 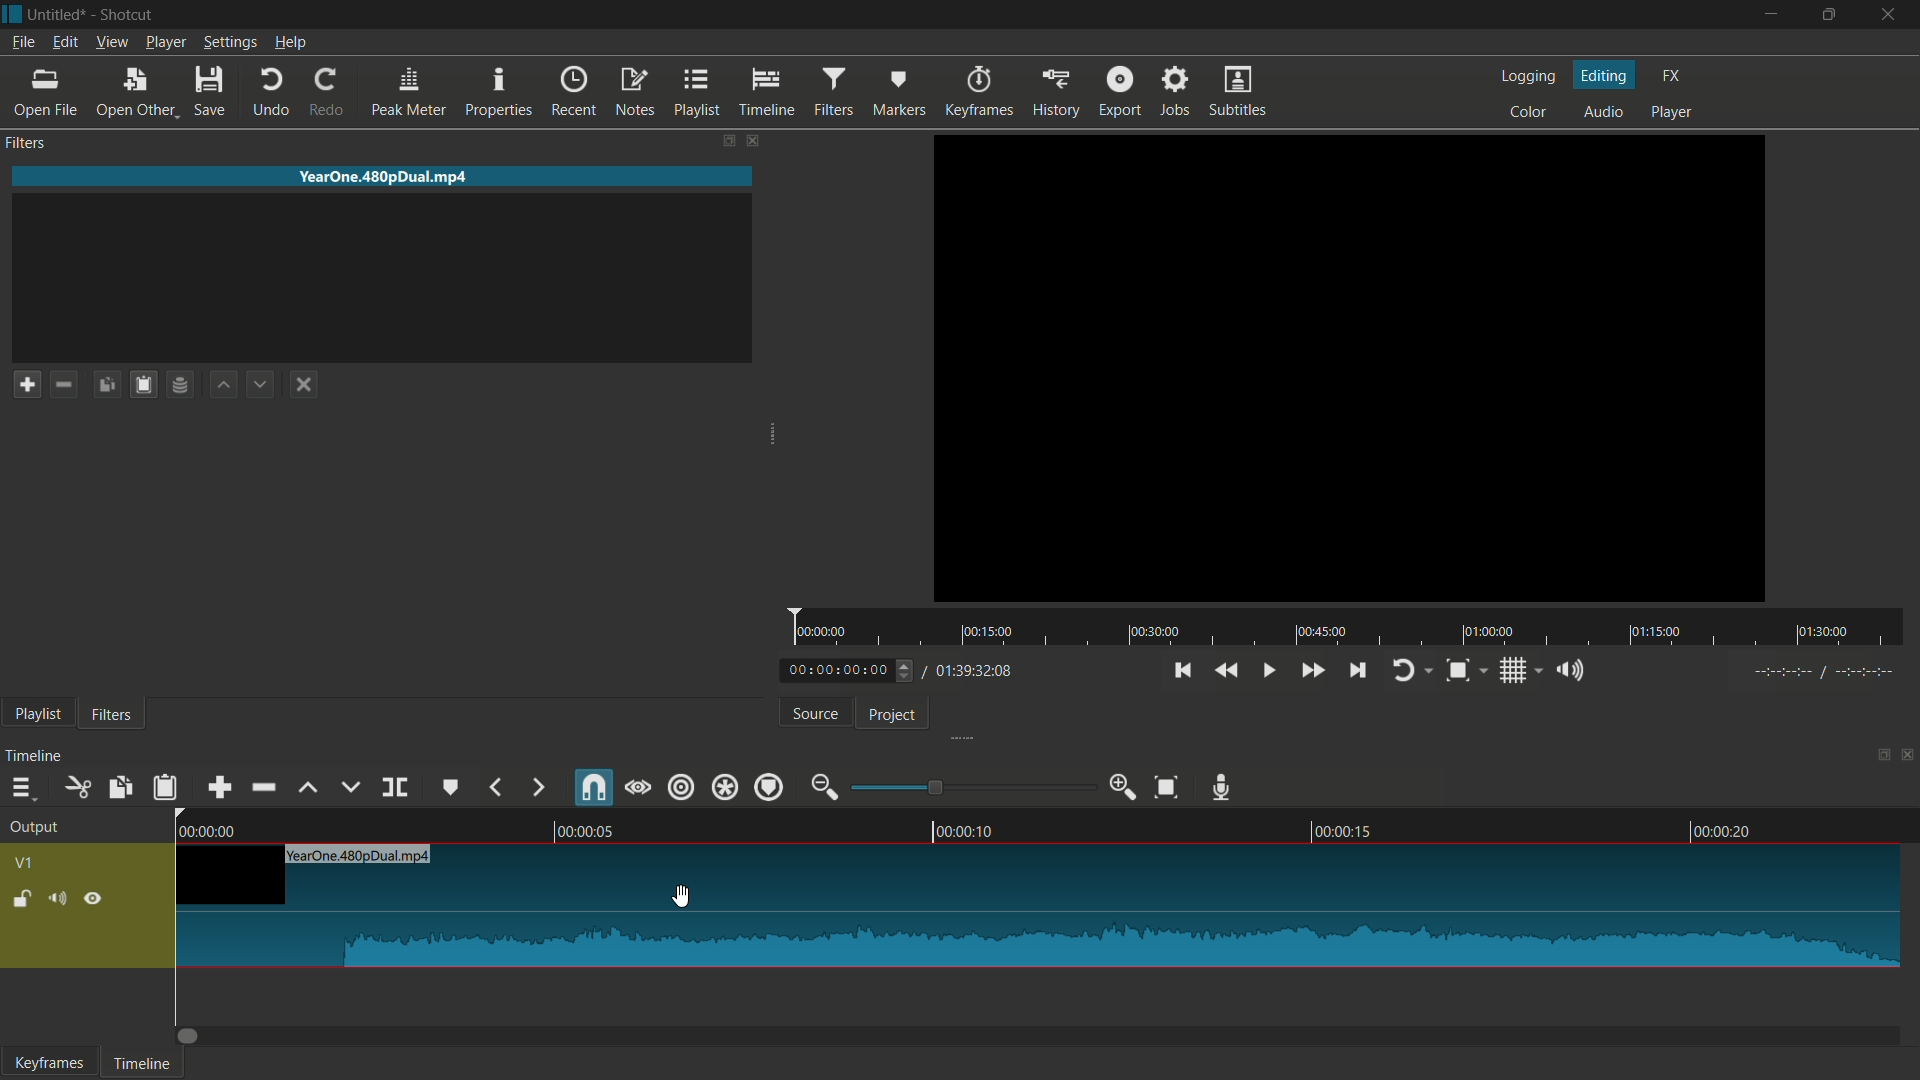 I want to click on color, so click(x=1530, y=110).